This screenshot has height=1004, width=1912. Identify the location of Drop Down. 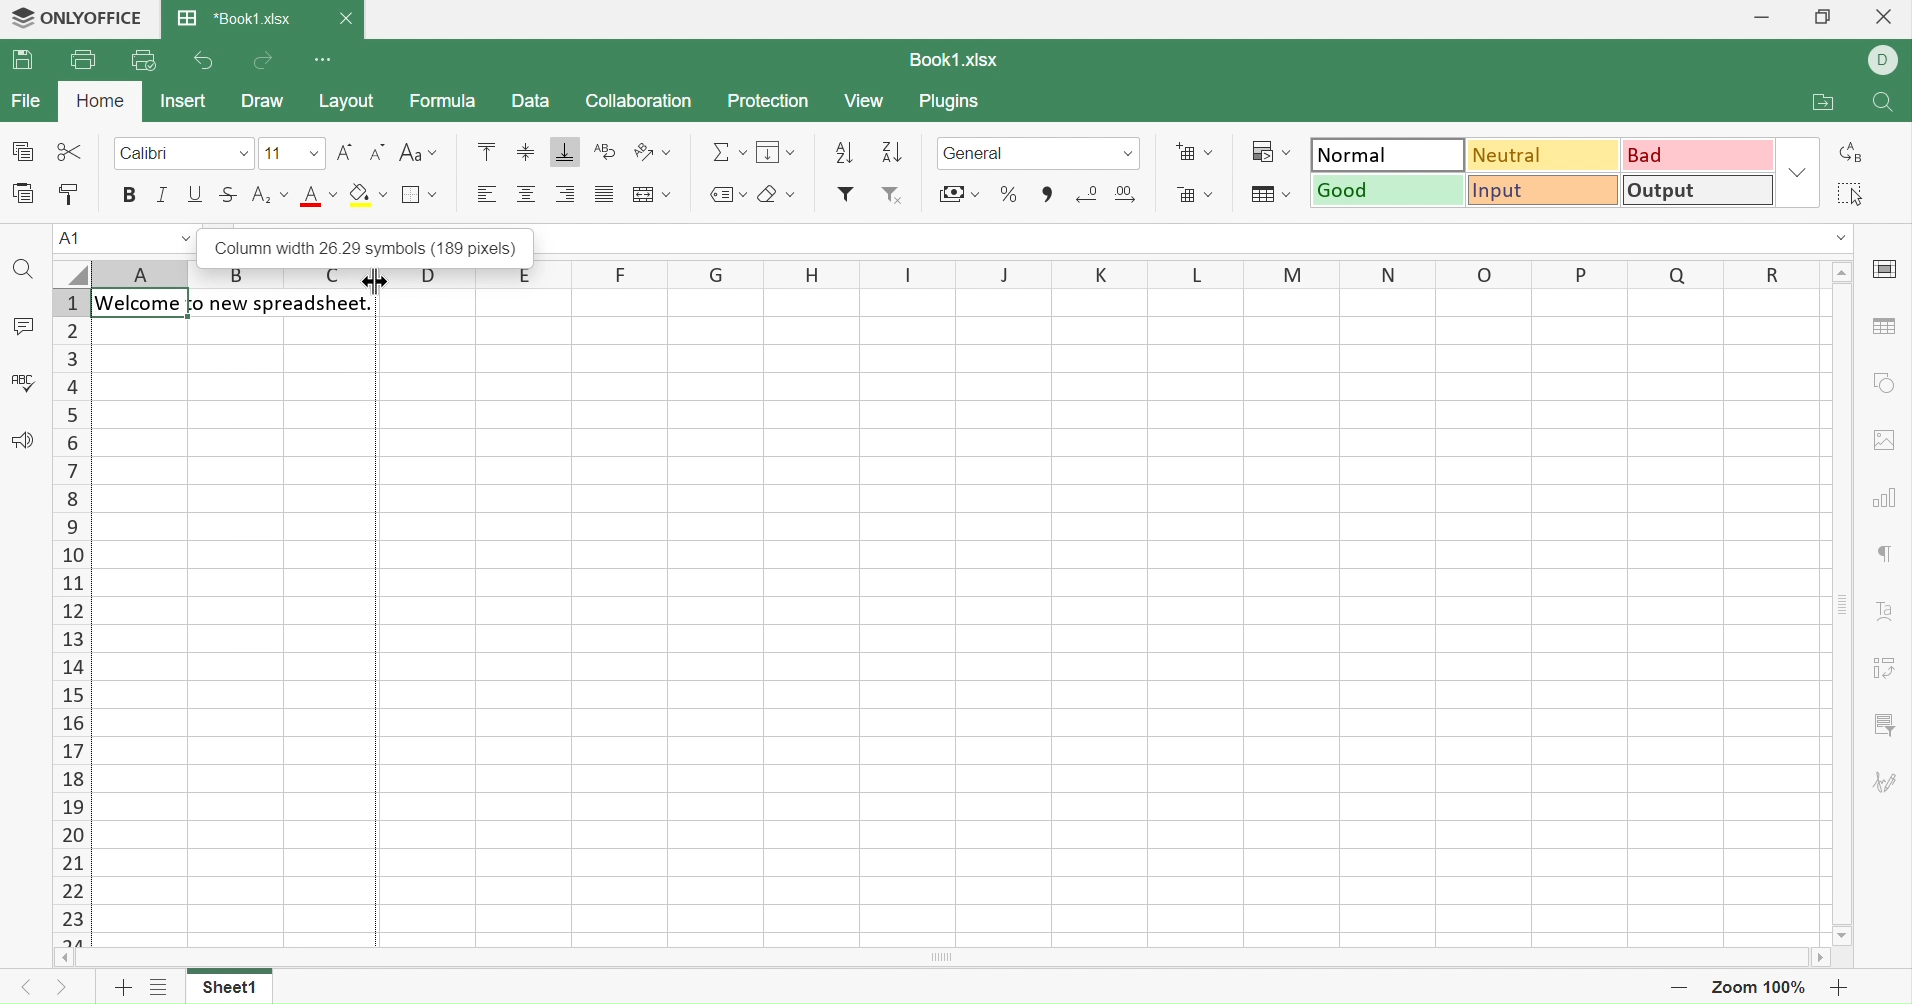
(246, 153).